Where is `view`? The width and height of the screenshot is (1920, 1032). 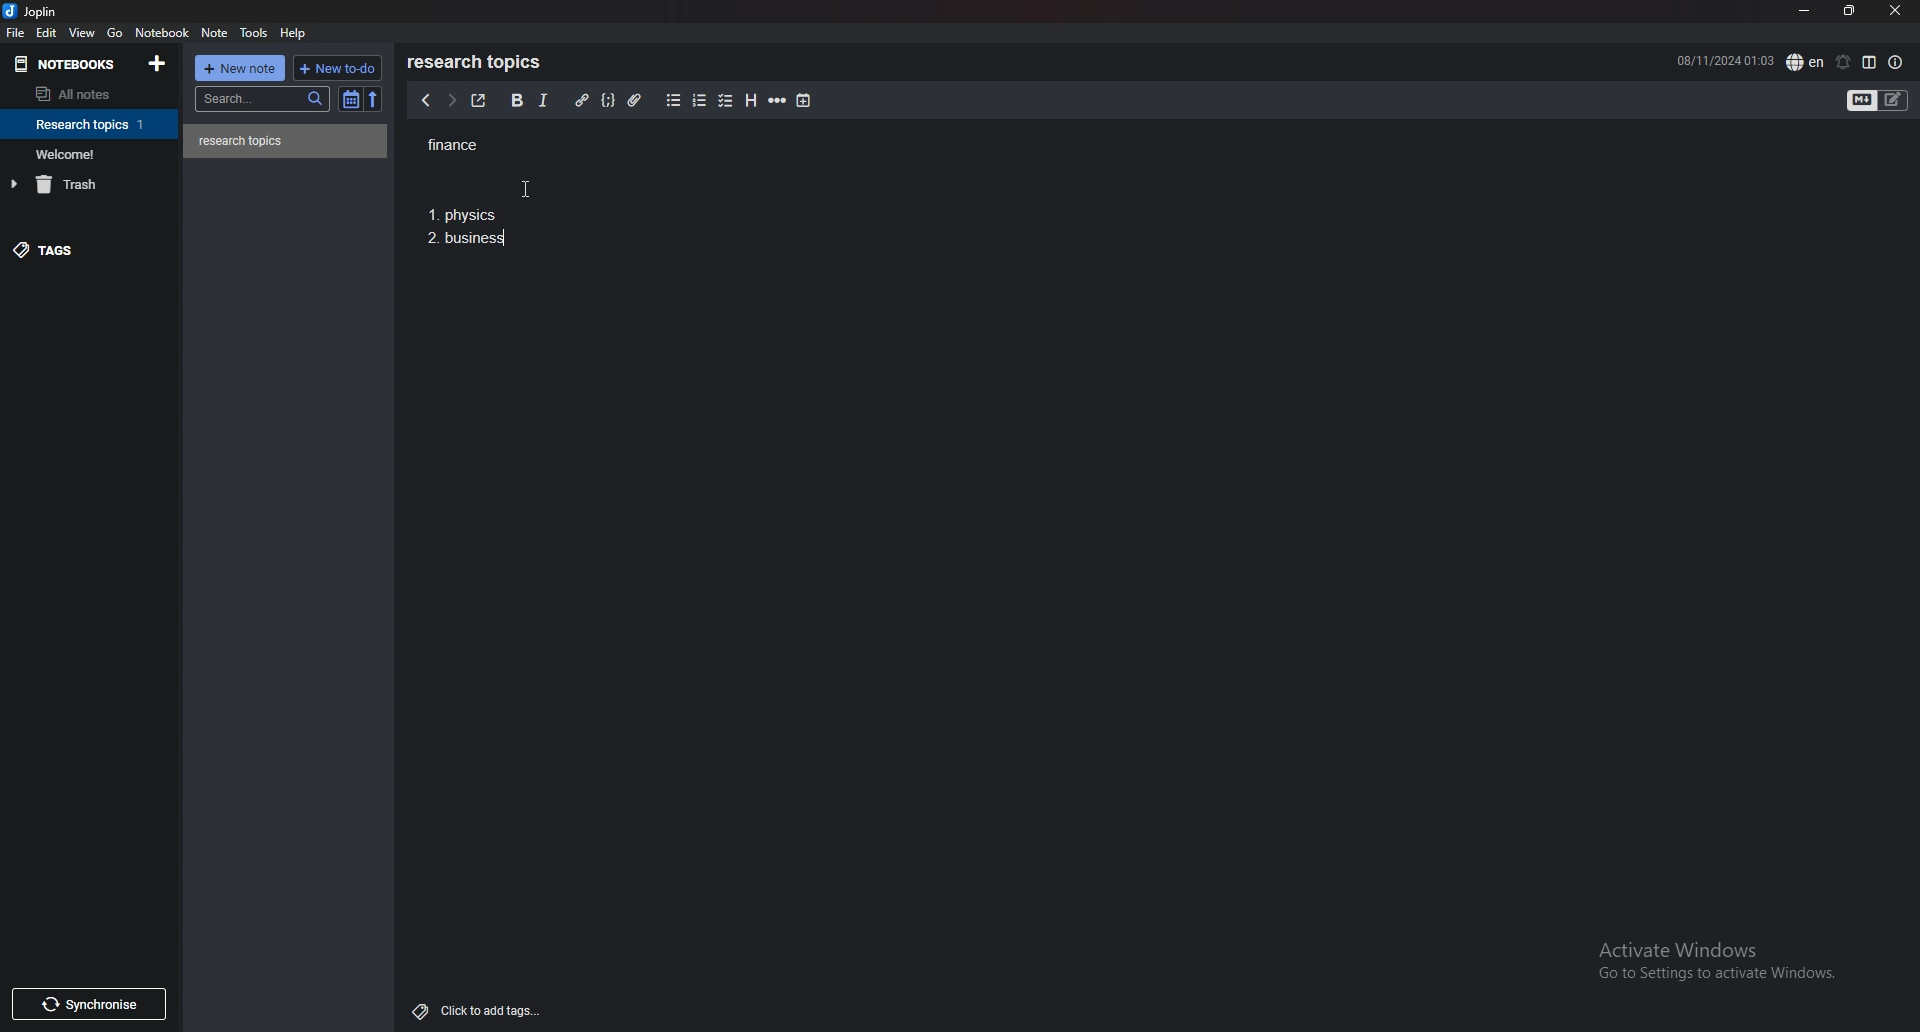
view is located at coordinates (83, 33).